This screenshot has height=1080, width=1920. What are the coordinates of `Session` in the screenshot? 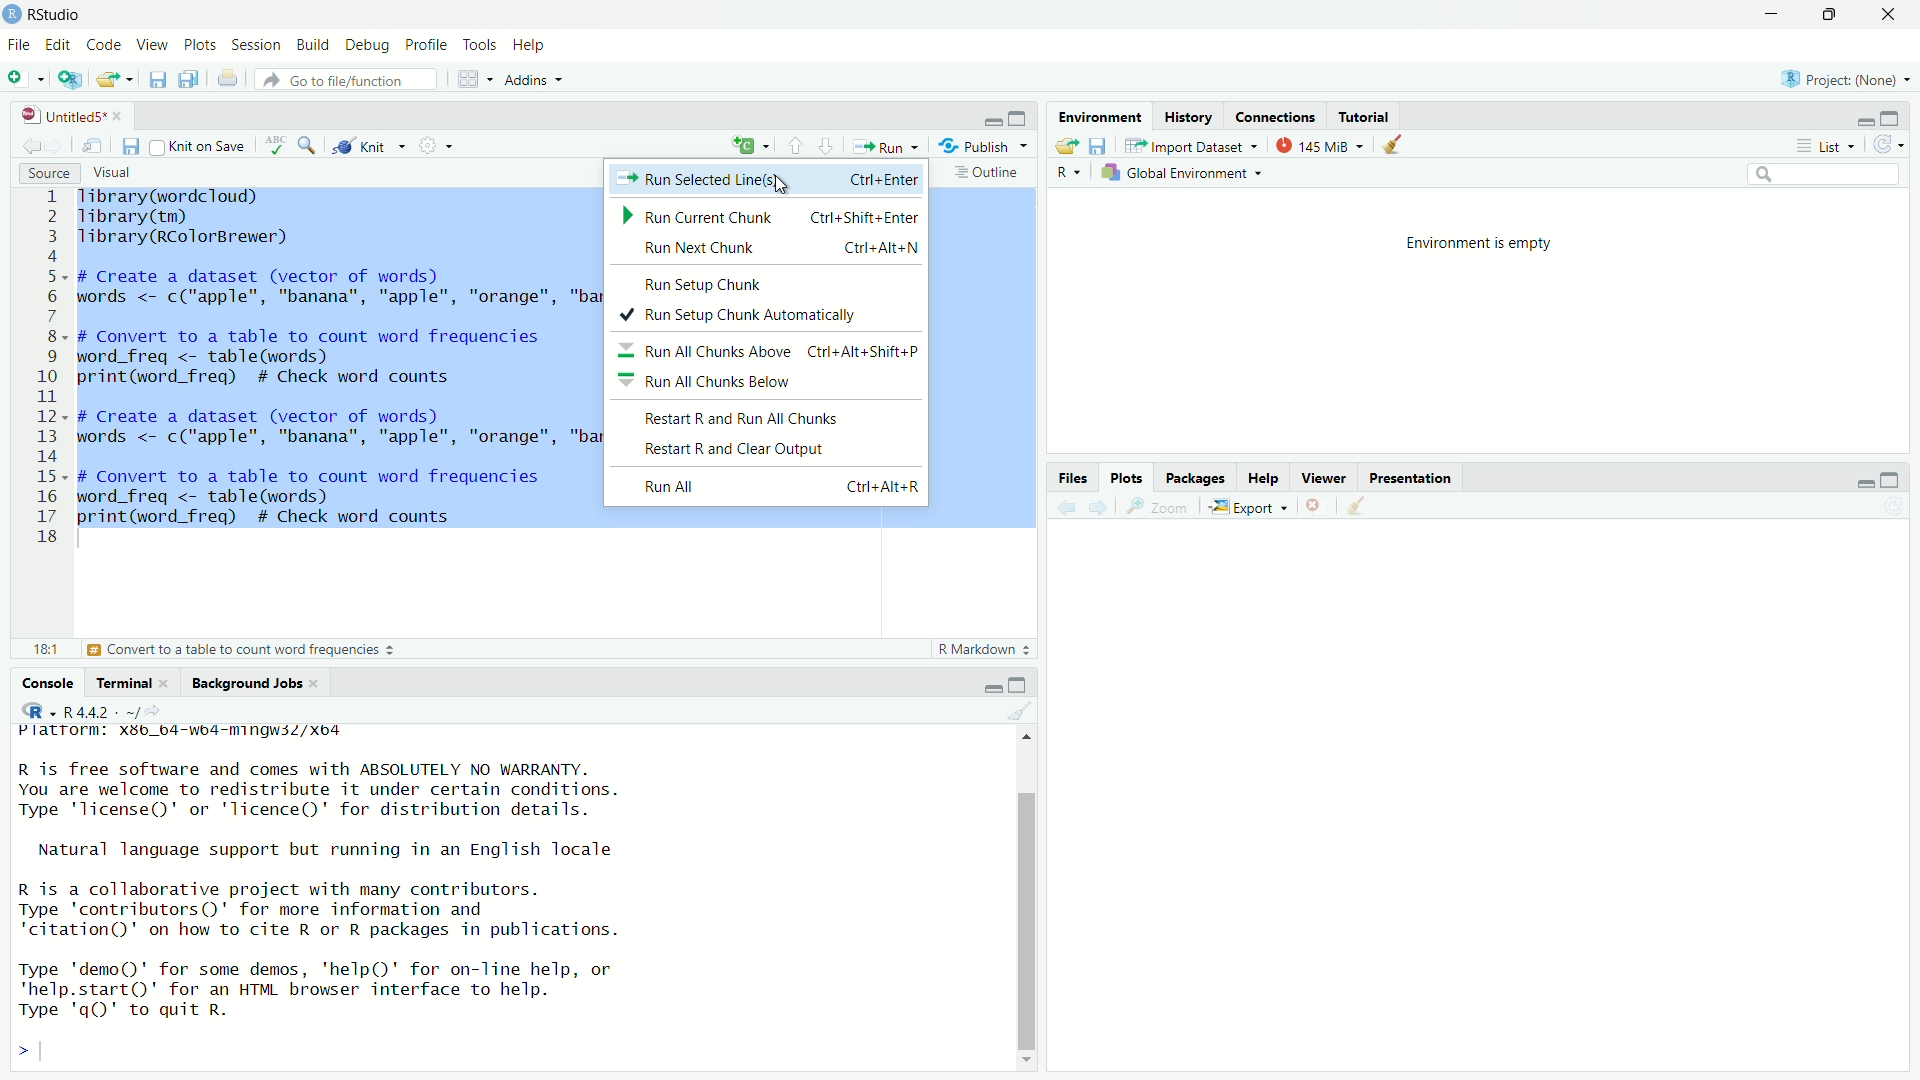 It's located at (258, 47).